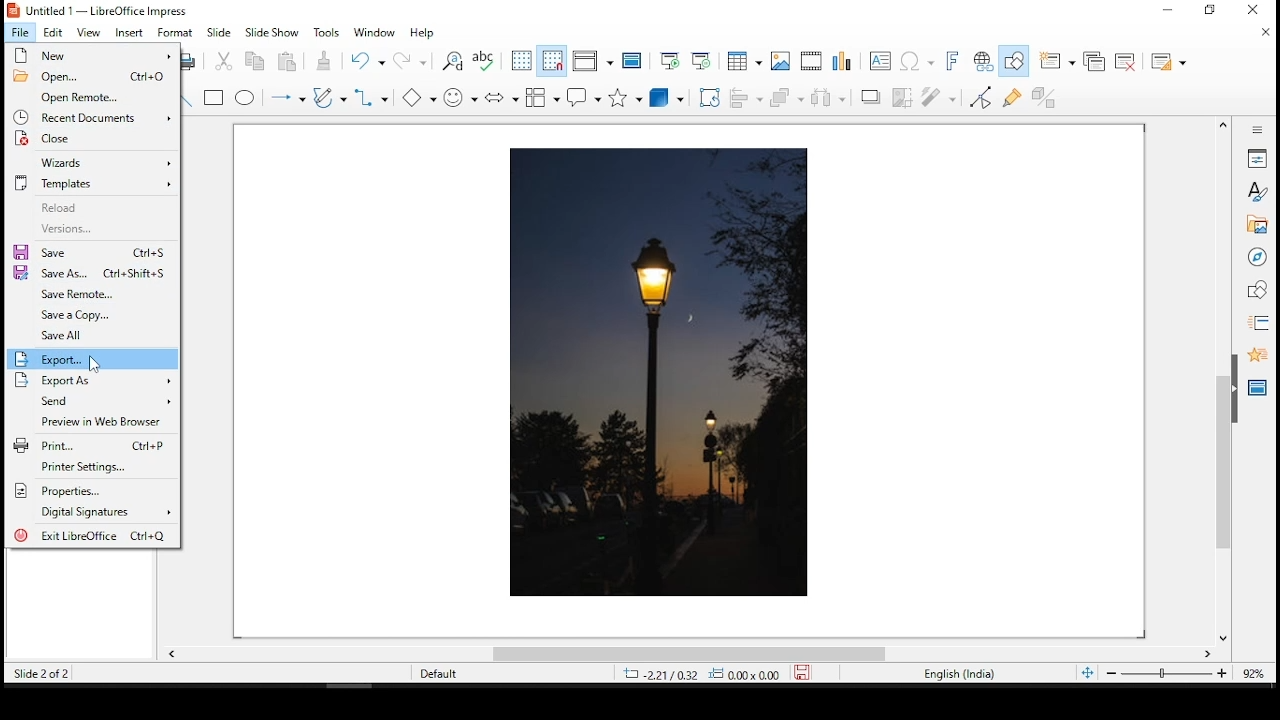  What do you see at coordinates (92, 184) in the screenshot?
I see `templates` at bounding box center [92, 184].